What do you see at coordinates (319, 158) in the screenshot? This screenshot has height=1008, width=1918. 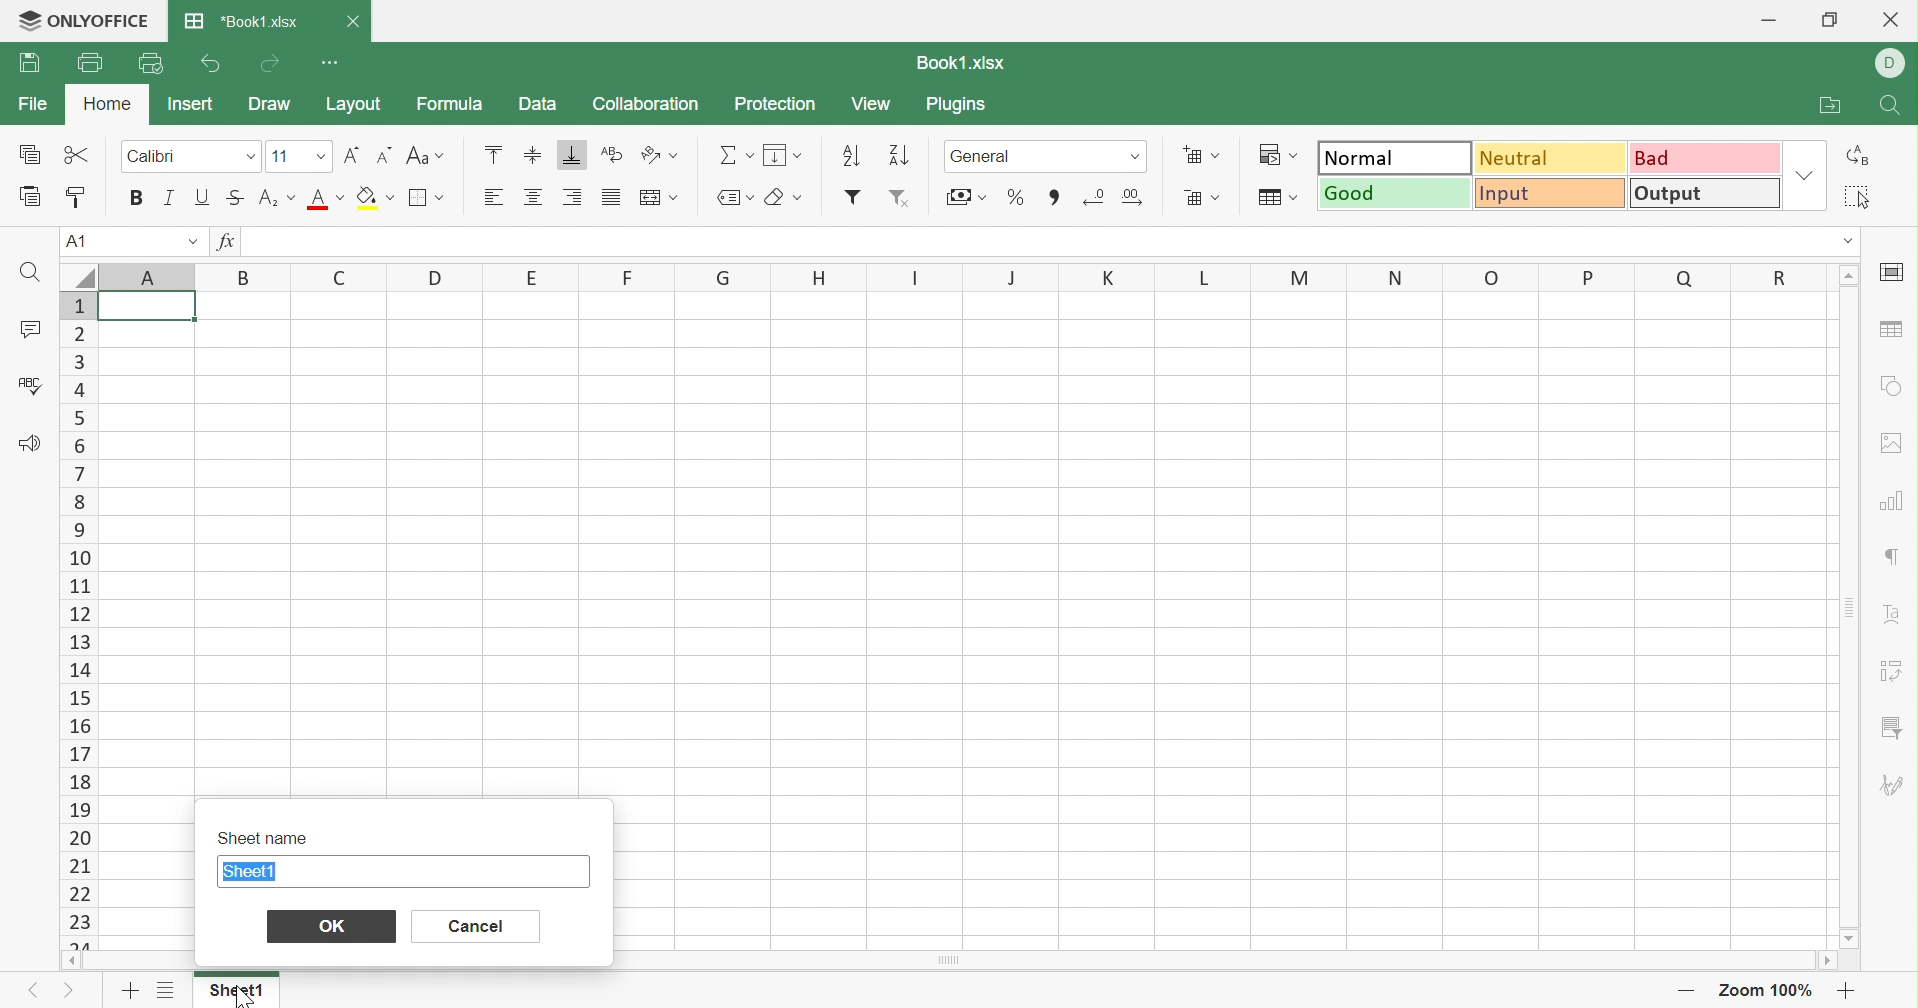 I see `Font sizes` at bounding box center [319, 158].